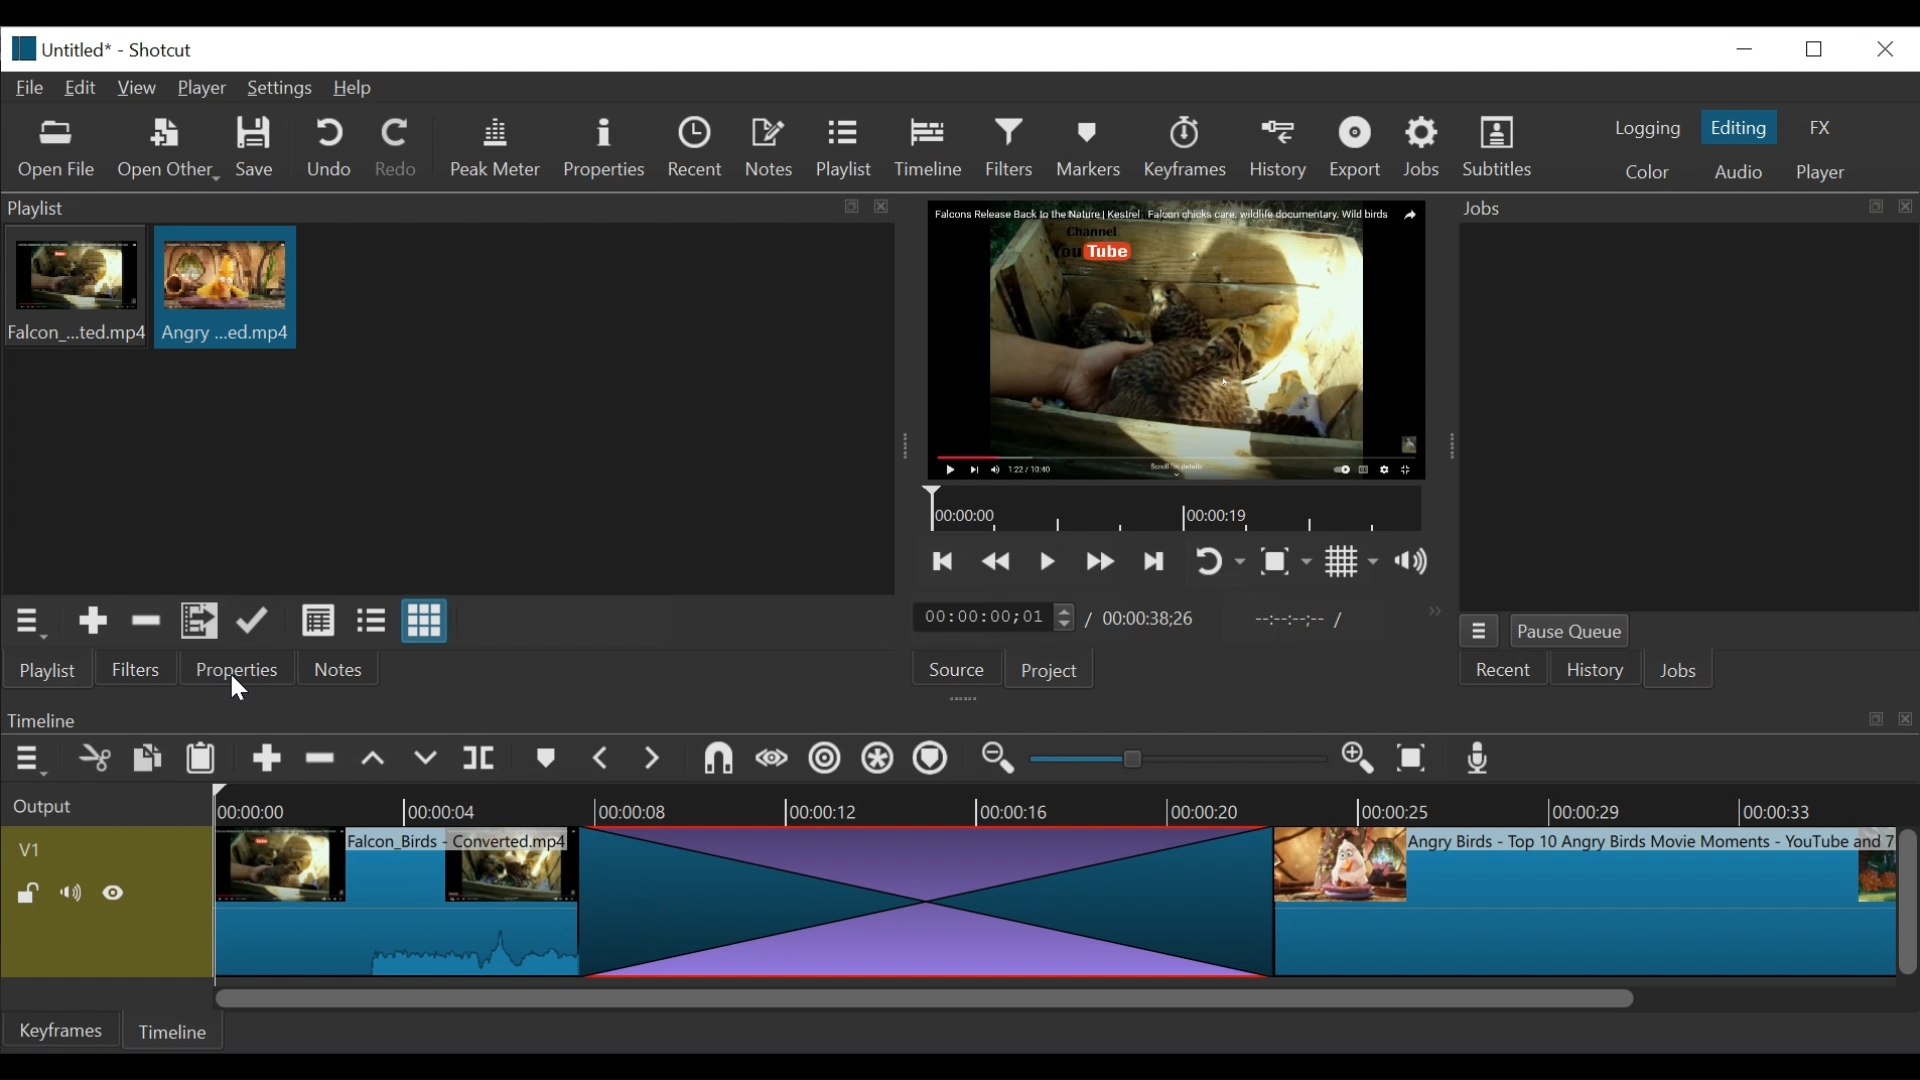  I want to click on transition, so click(934, 899).